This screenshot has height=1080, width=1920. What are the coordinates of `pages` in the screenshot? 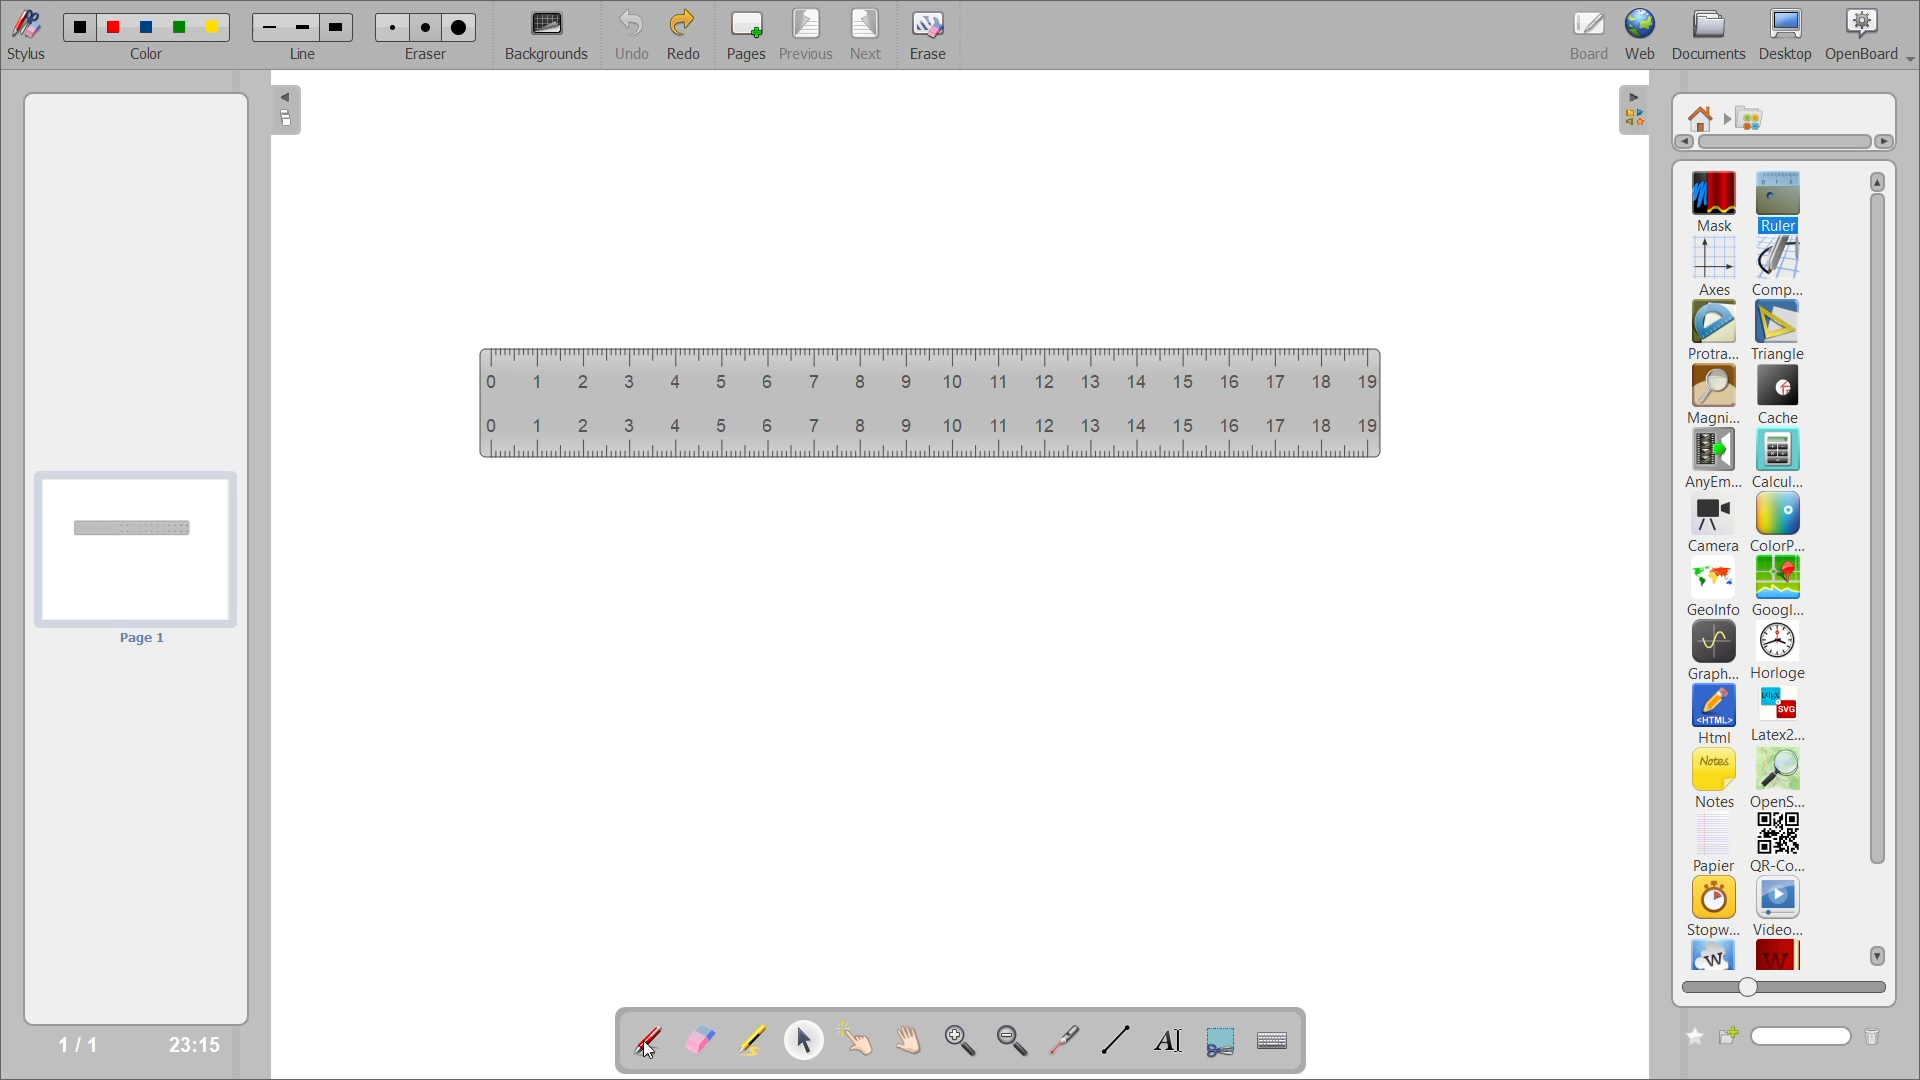 It's located at (751, 32).